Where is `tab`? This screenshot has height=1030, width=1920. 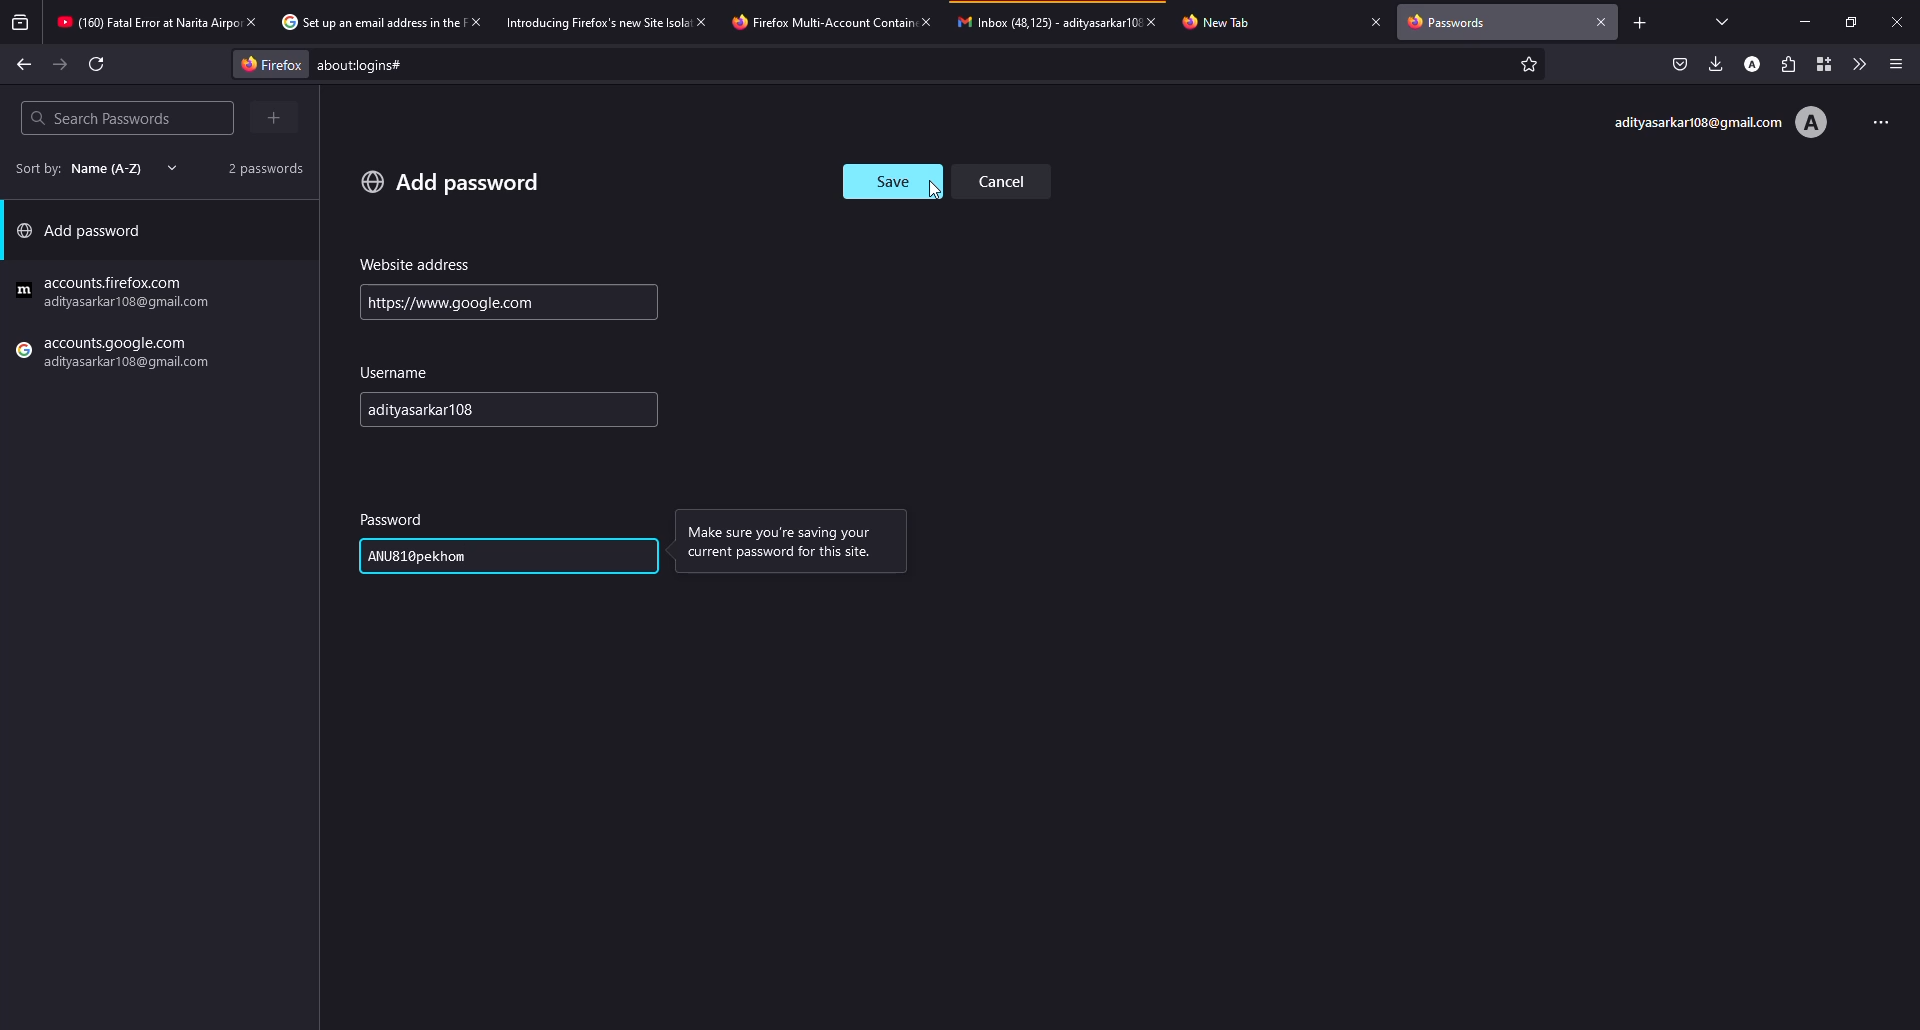 tab is located at coordinates (1046, 21).